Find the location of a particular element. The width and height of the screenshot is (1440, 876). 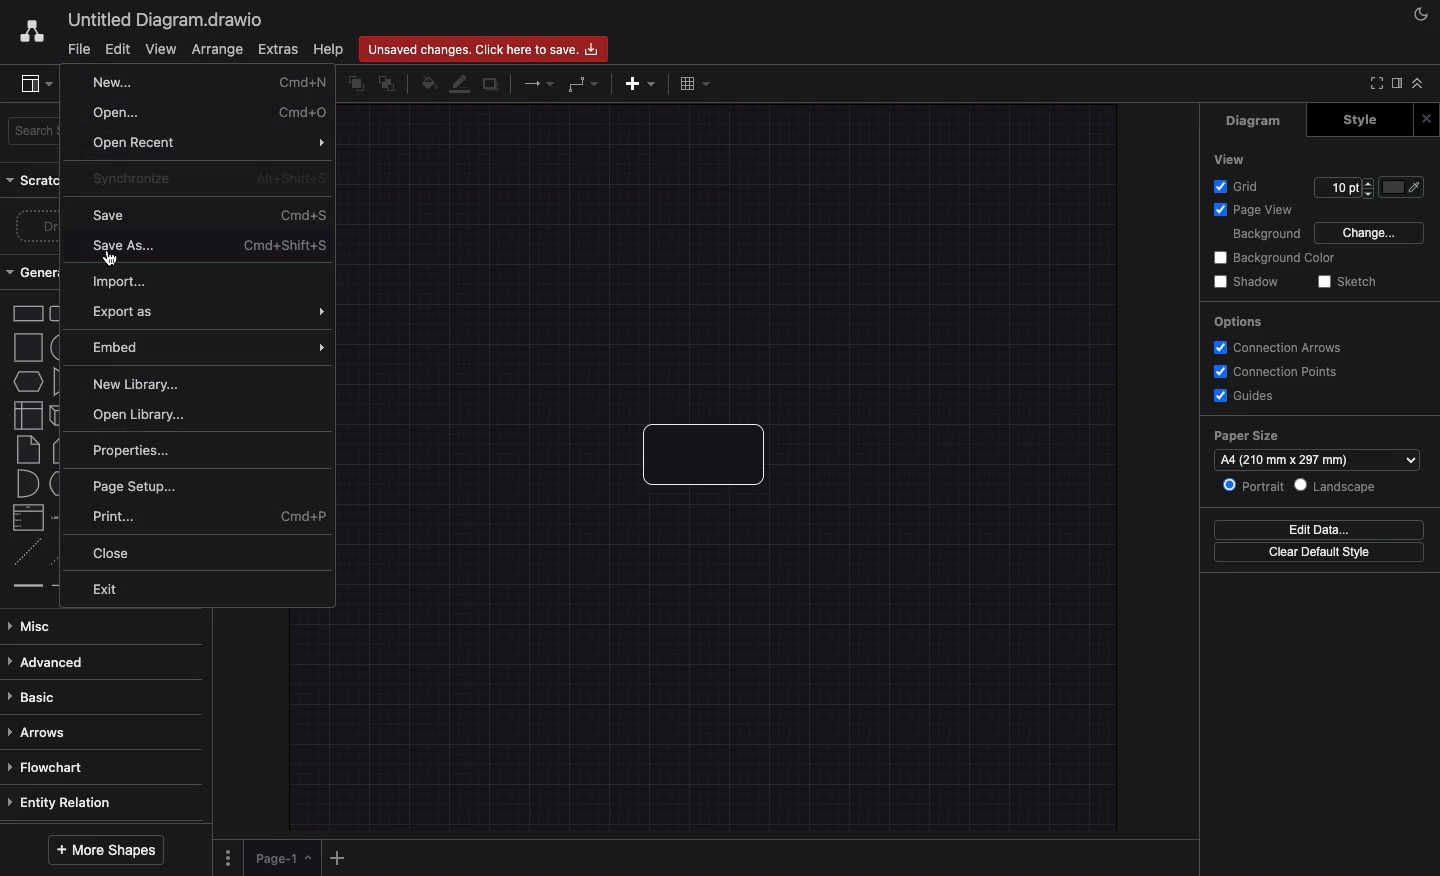

Fill is located at coordinates (1409, 188).